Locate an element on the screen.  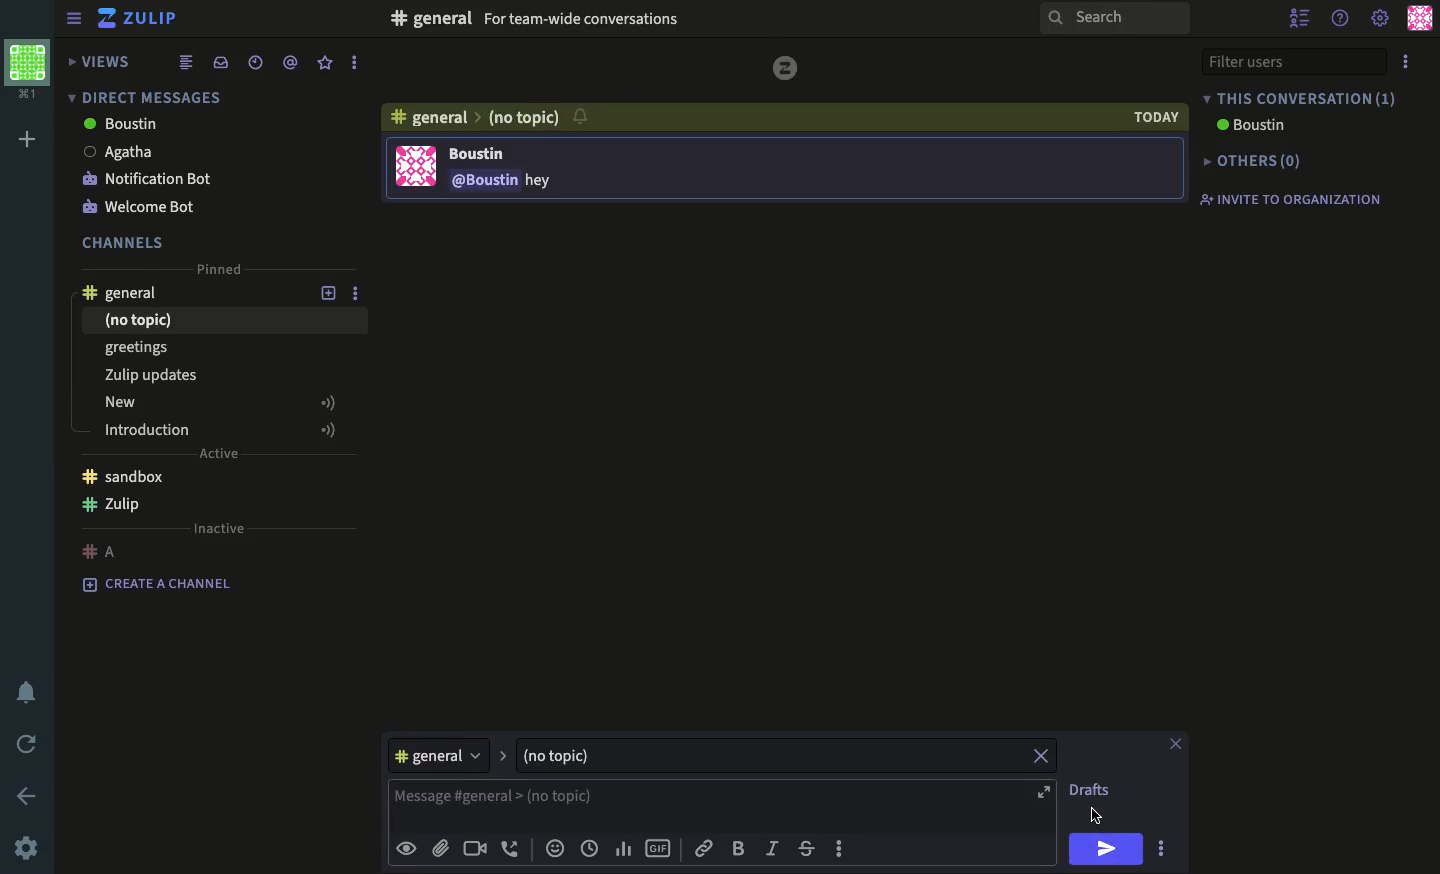
message general is located at coordinates (729, 804).